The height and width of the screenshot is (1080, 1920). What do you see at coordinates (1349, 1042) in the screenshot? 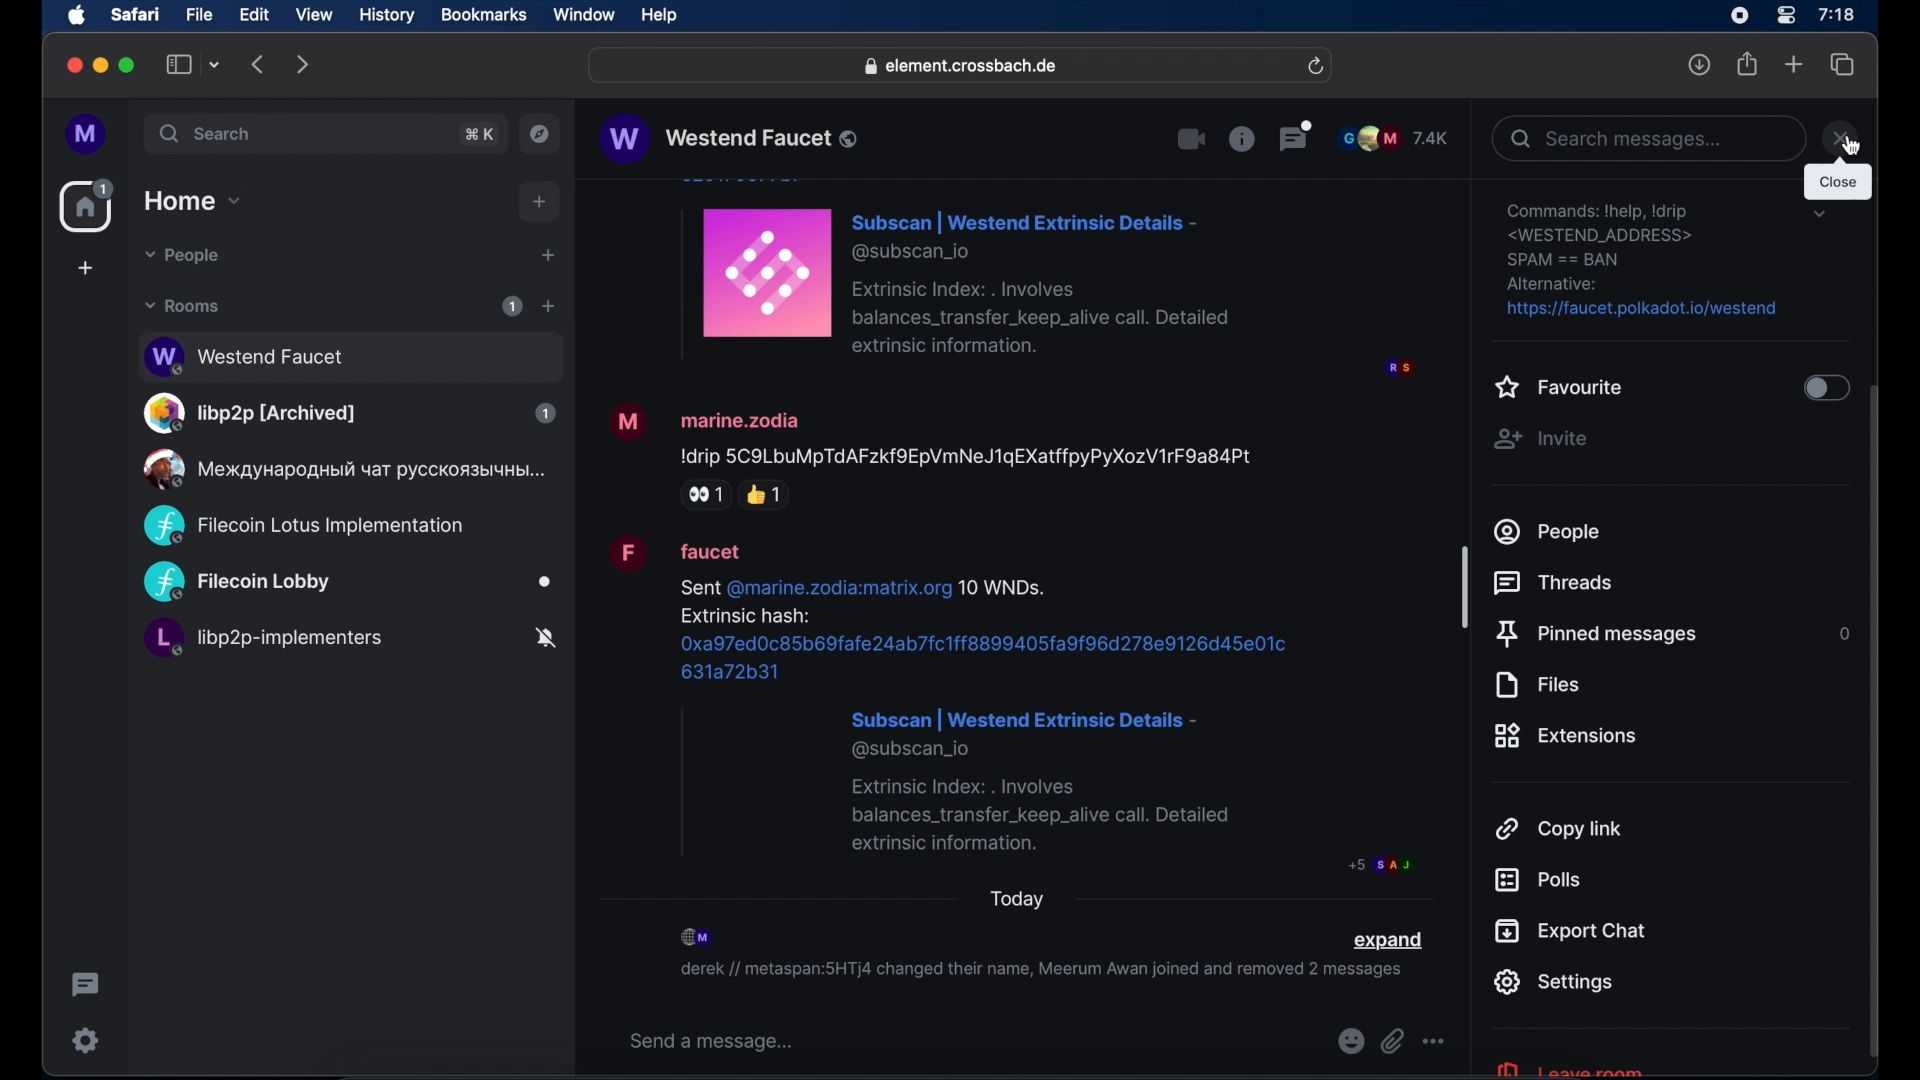
I see `emojis` at bounding box center [1349, 1042].